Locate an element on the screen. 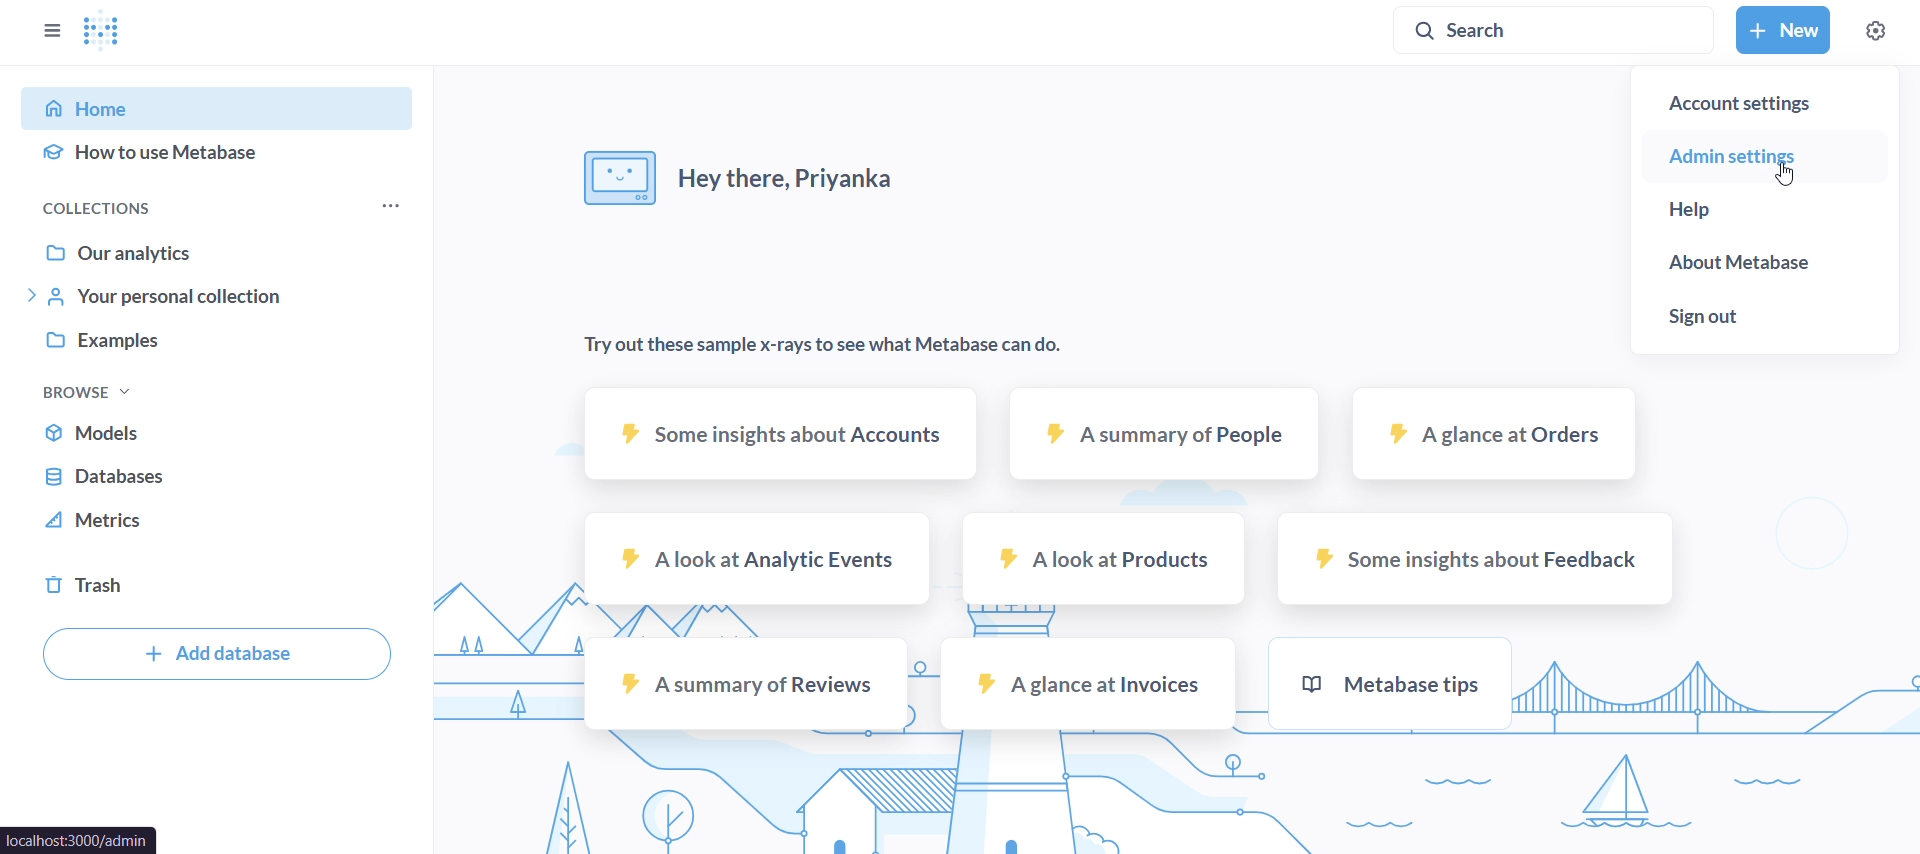 The image size is (1920, 854). url is located at coordinates (80, 841).